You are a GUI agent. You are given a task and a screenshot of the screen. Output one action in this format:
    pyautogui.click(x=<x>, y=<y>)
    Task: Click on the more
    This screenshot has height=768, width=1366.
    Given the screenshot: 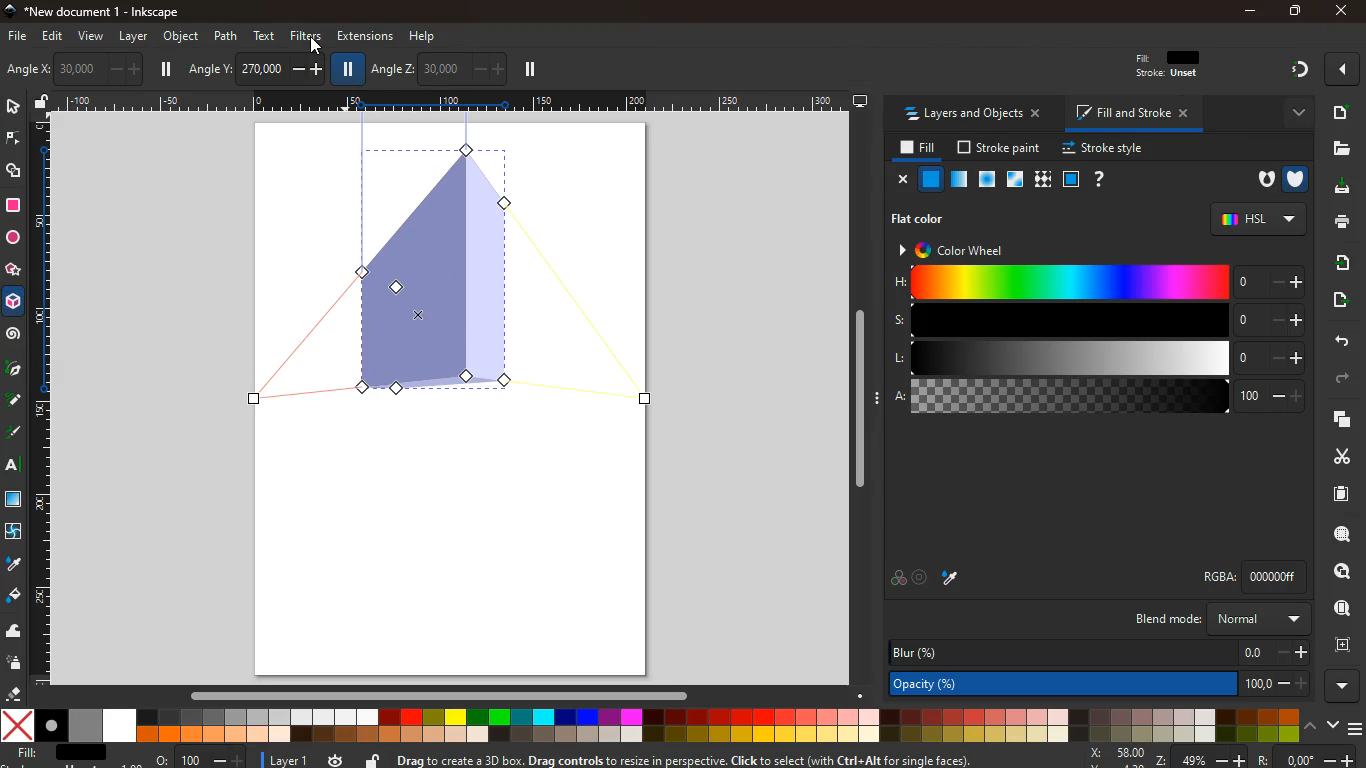 What is the action you would take?
    pyautogui.click(x=1293, y=112)
    